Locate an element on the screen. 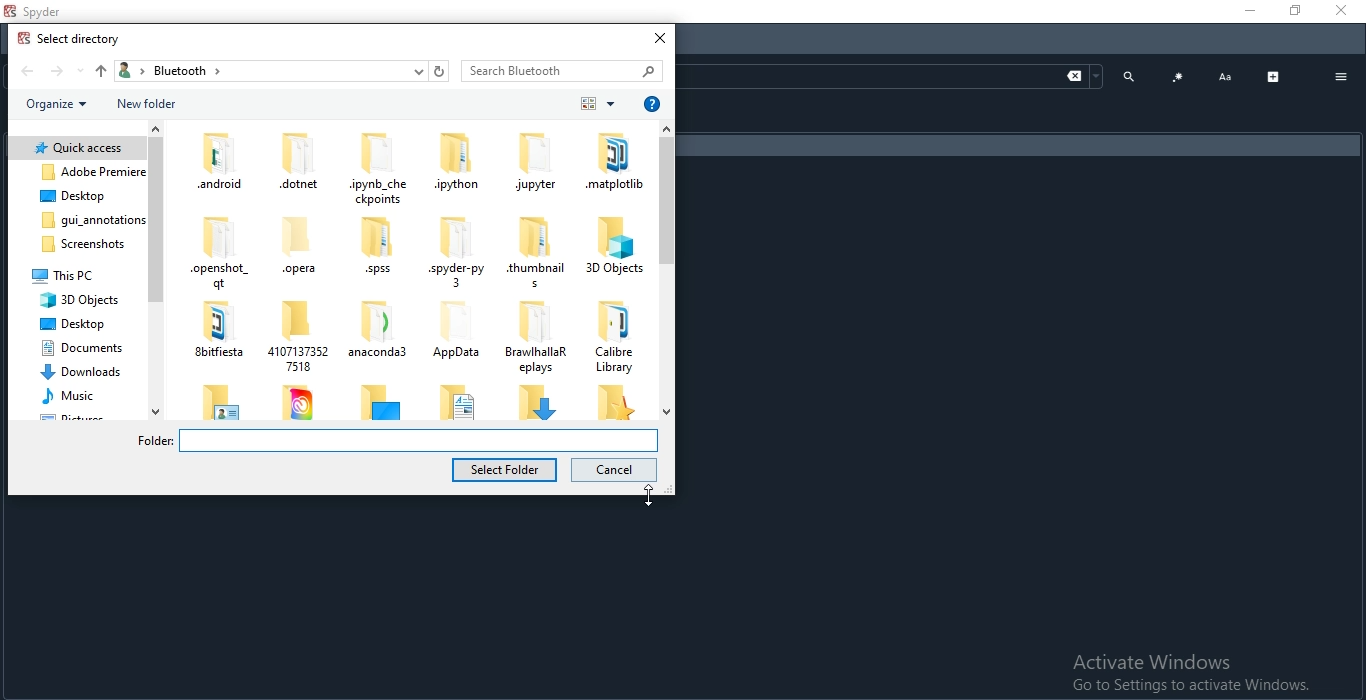 Image resolution: width=1366 pixels, height=700 pixels. matplotlib is located at coordinates (609, 160).